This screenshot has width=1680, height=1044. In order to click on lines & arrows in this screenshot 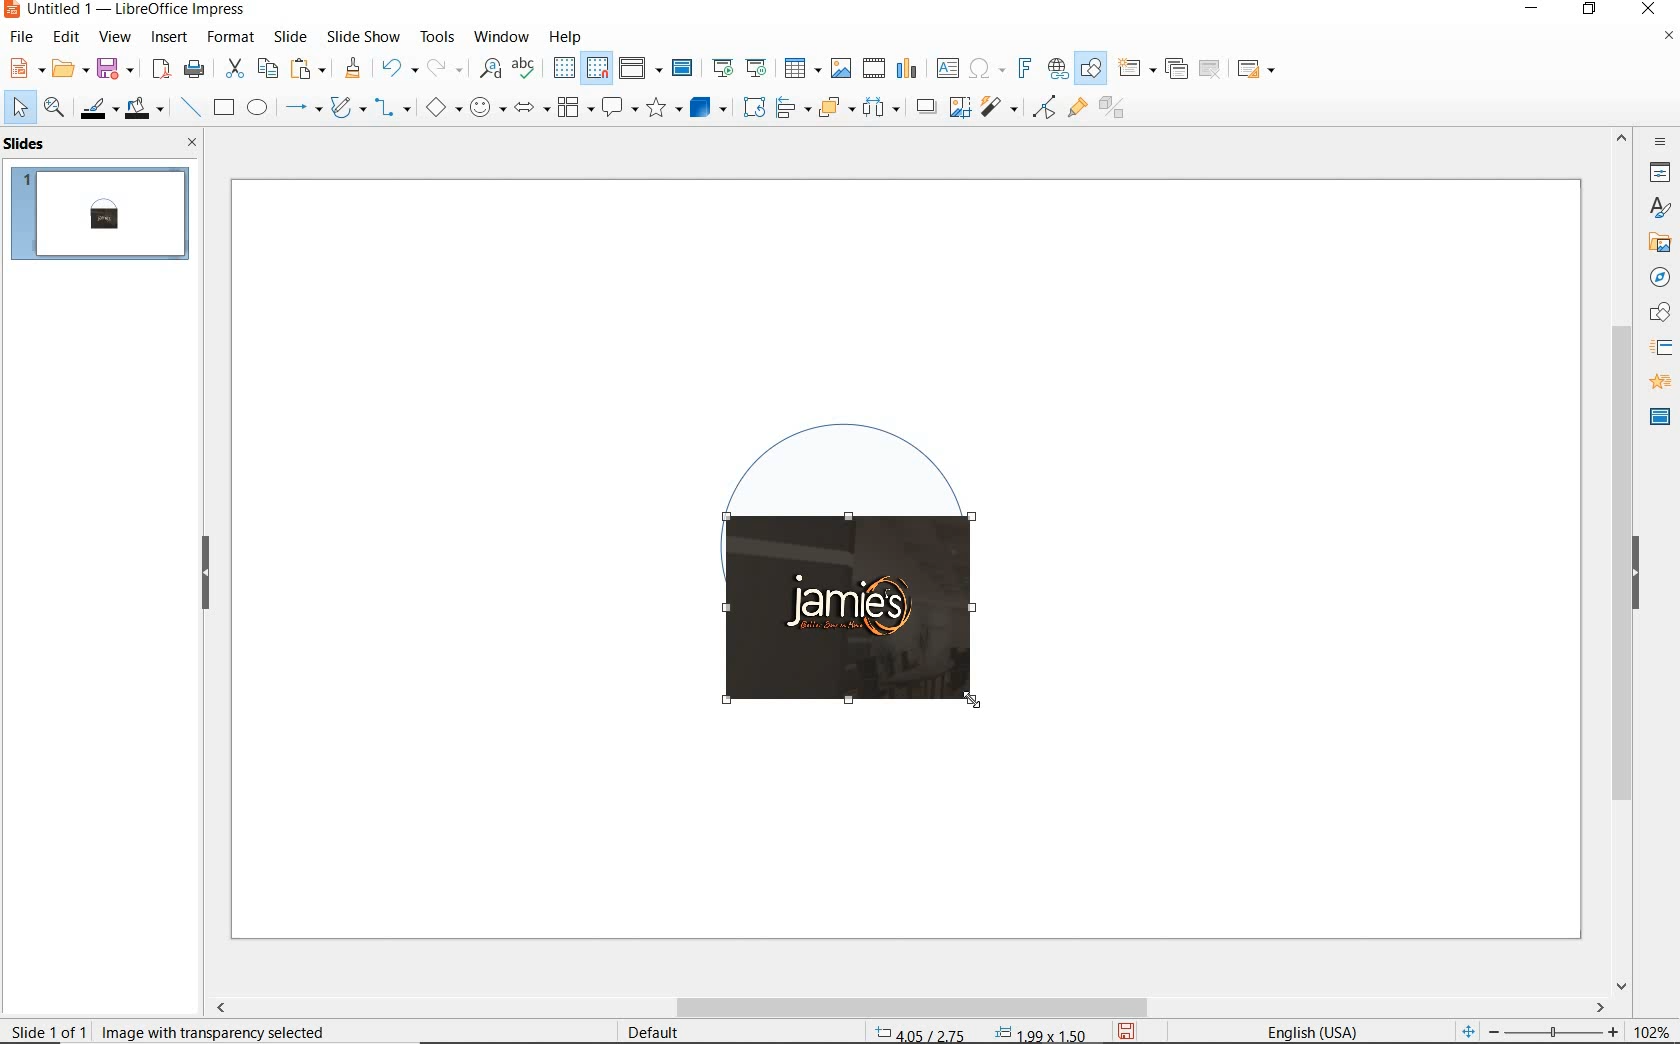, I will do `click(302, 110)`.